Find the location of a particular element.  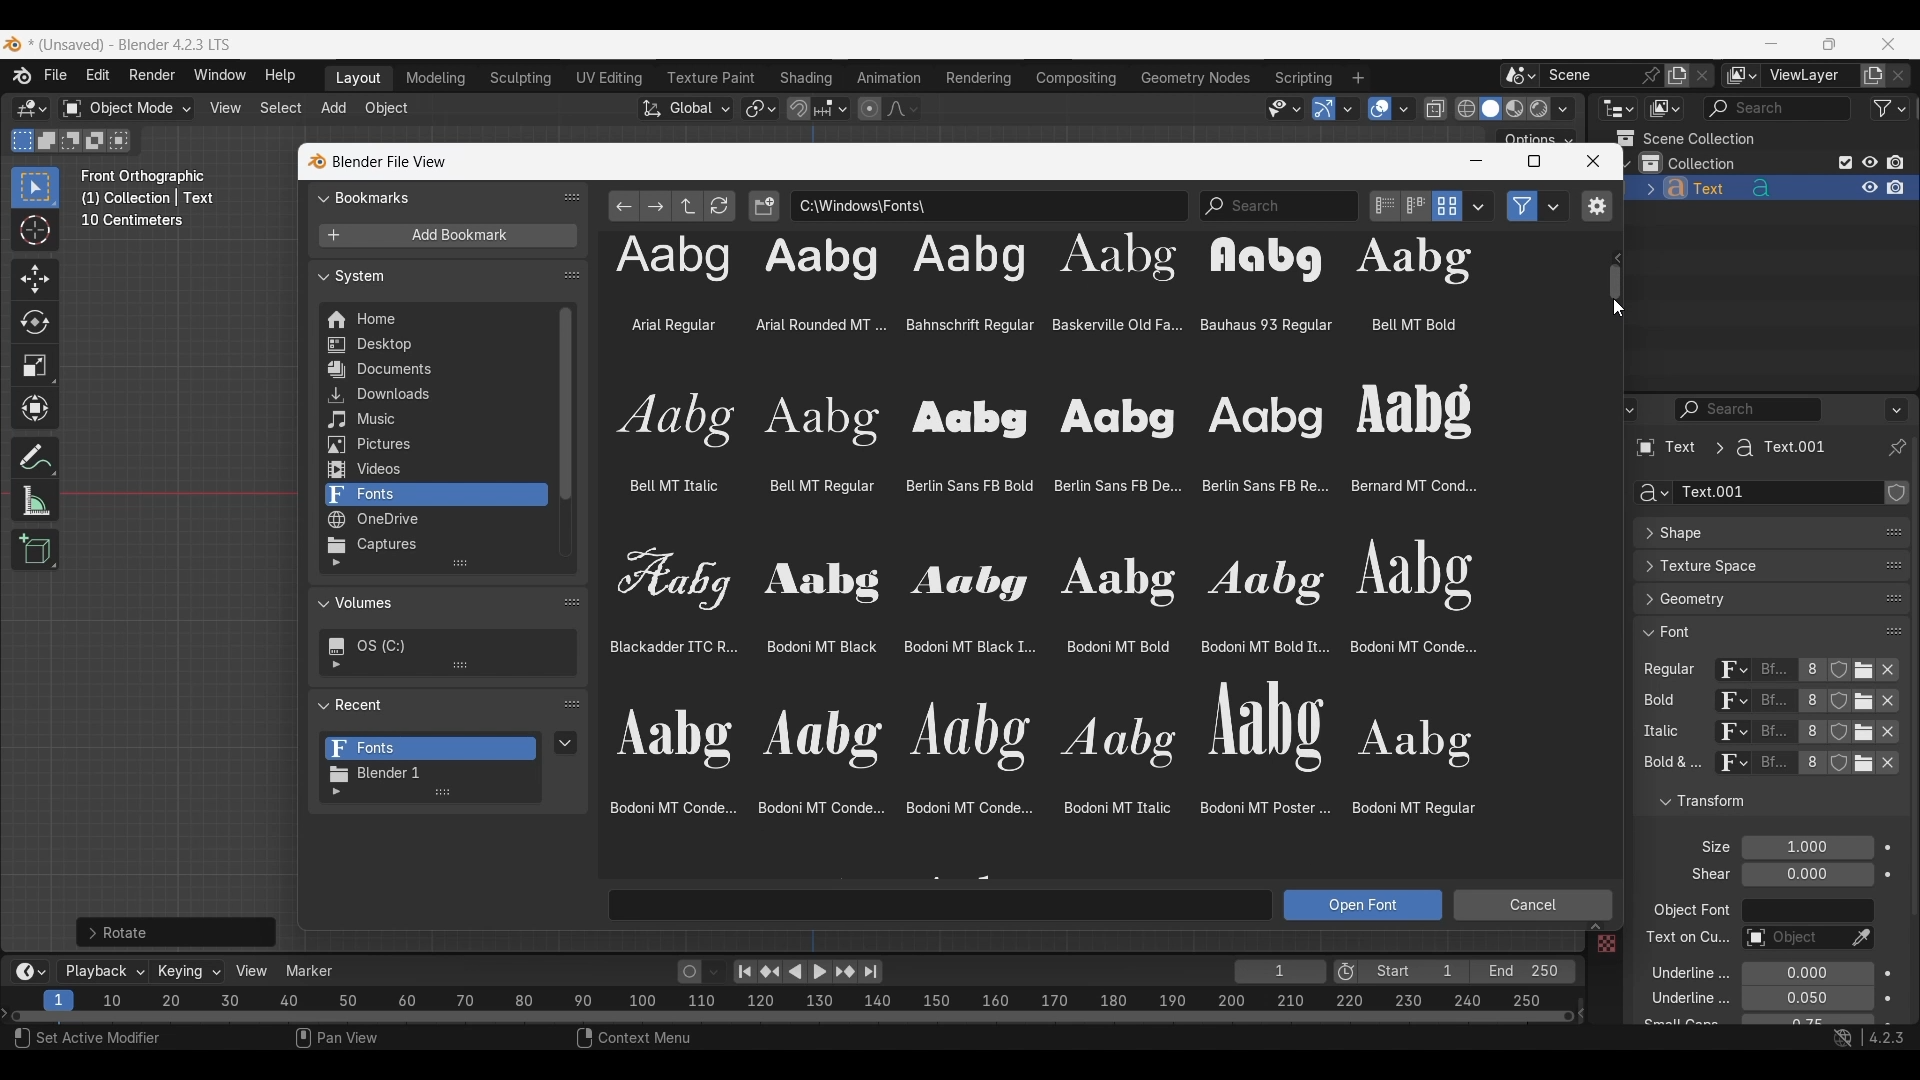

Cancel selected option is located at coordinates (1532, 905).